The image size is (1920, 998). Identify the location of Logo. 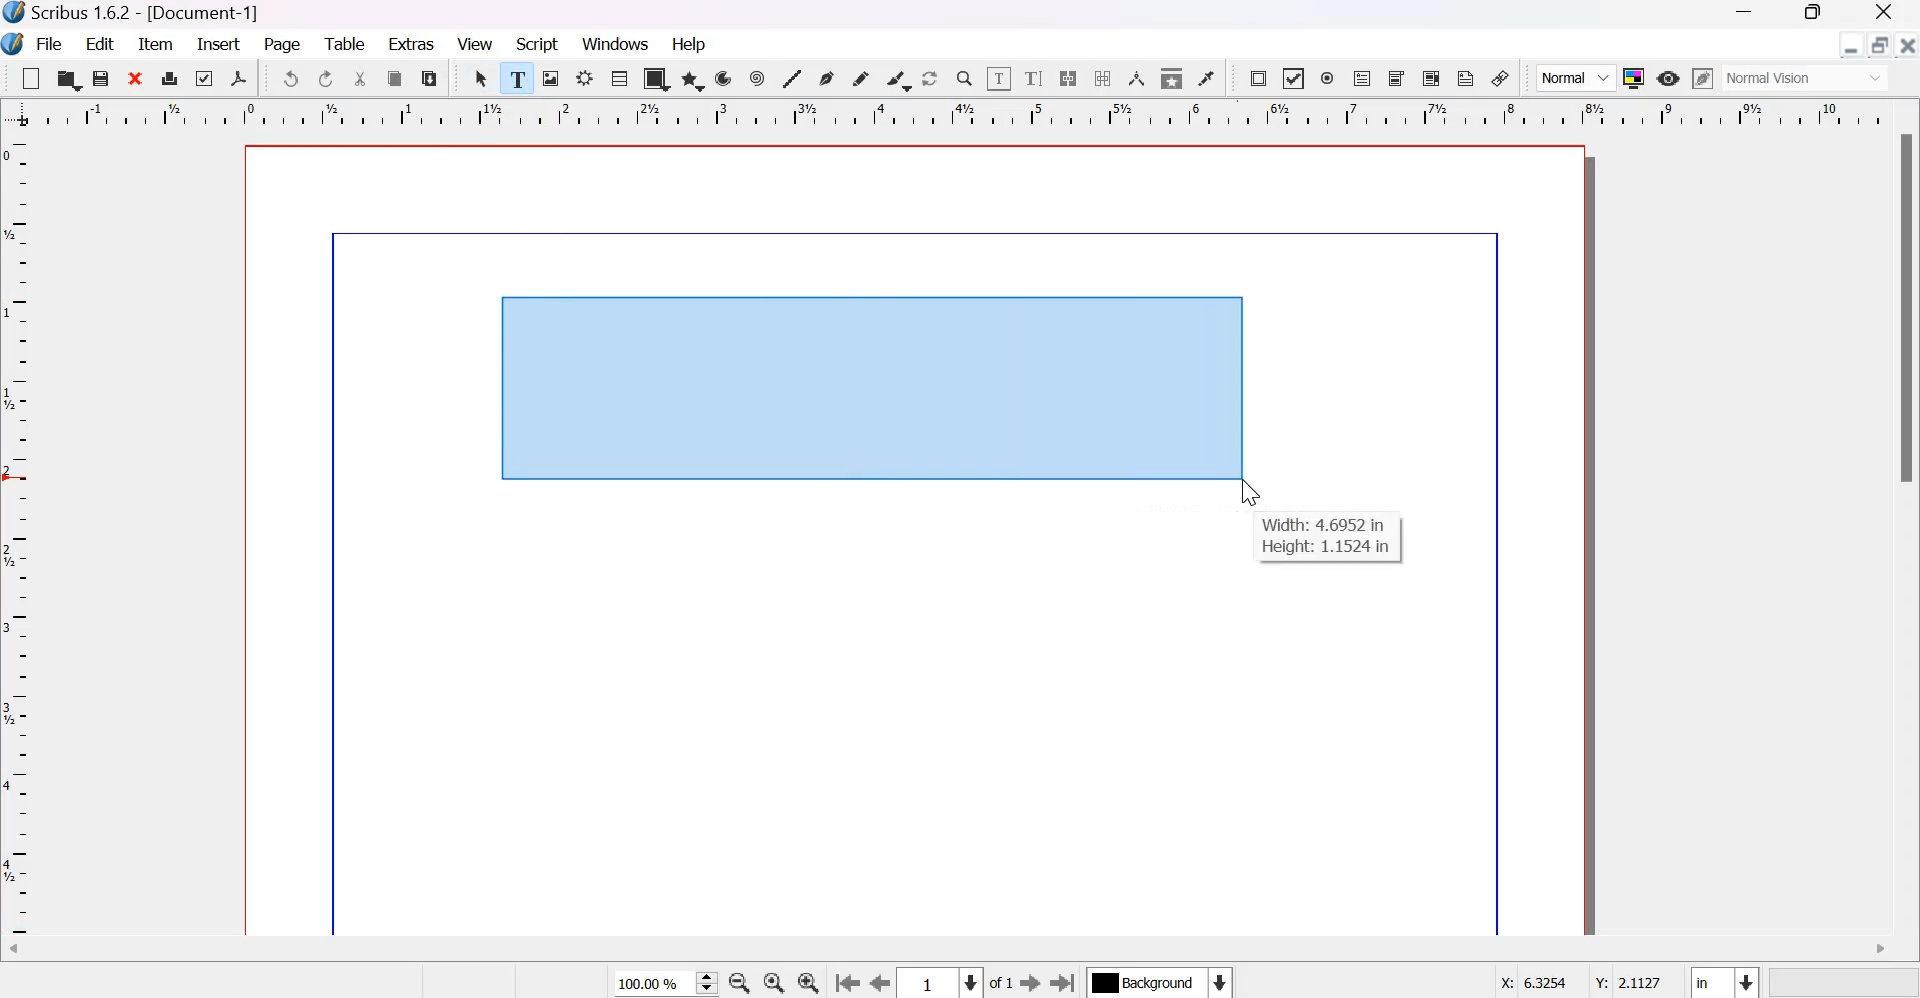
(14, 45).